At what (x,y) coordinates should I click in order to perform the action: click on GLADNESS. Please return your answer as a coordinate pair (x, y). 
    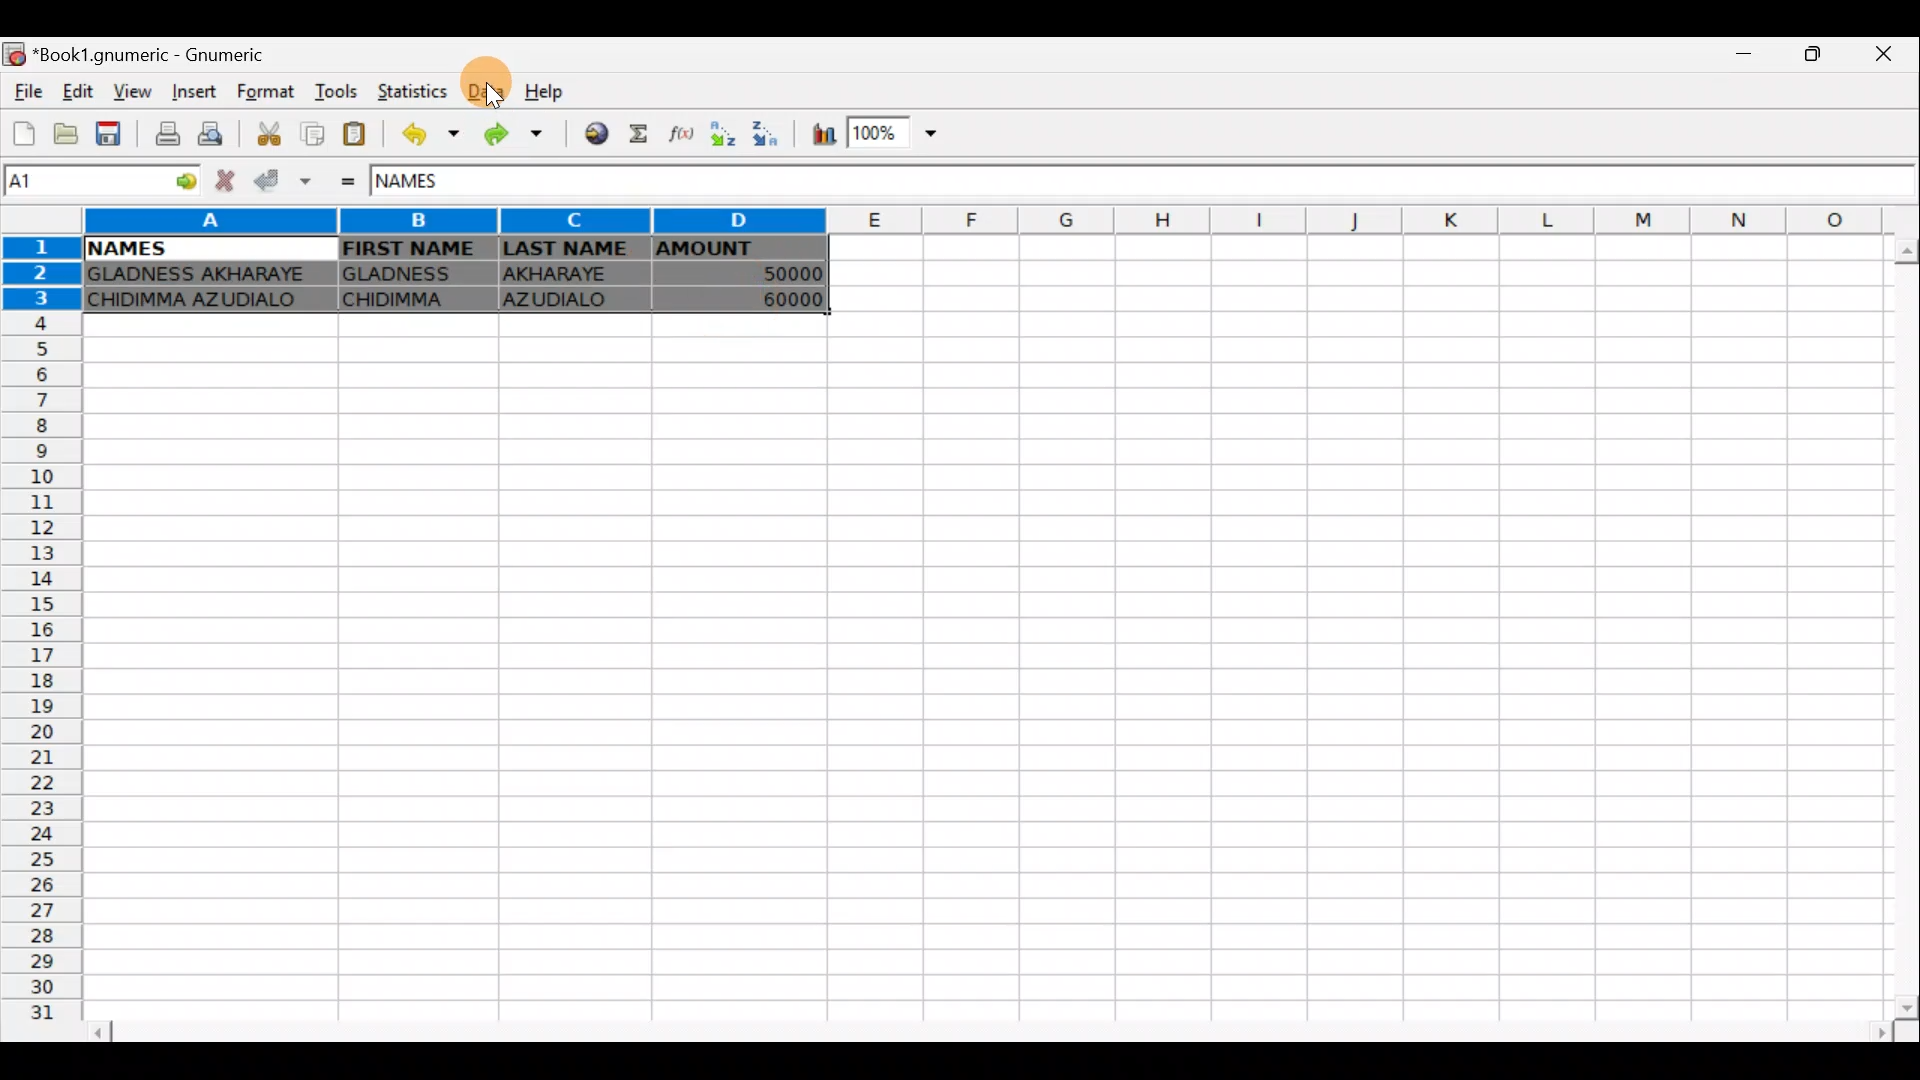
    Looking at the image, I should click on (413, 272).